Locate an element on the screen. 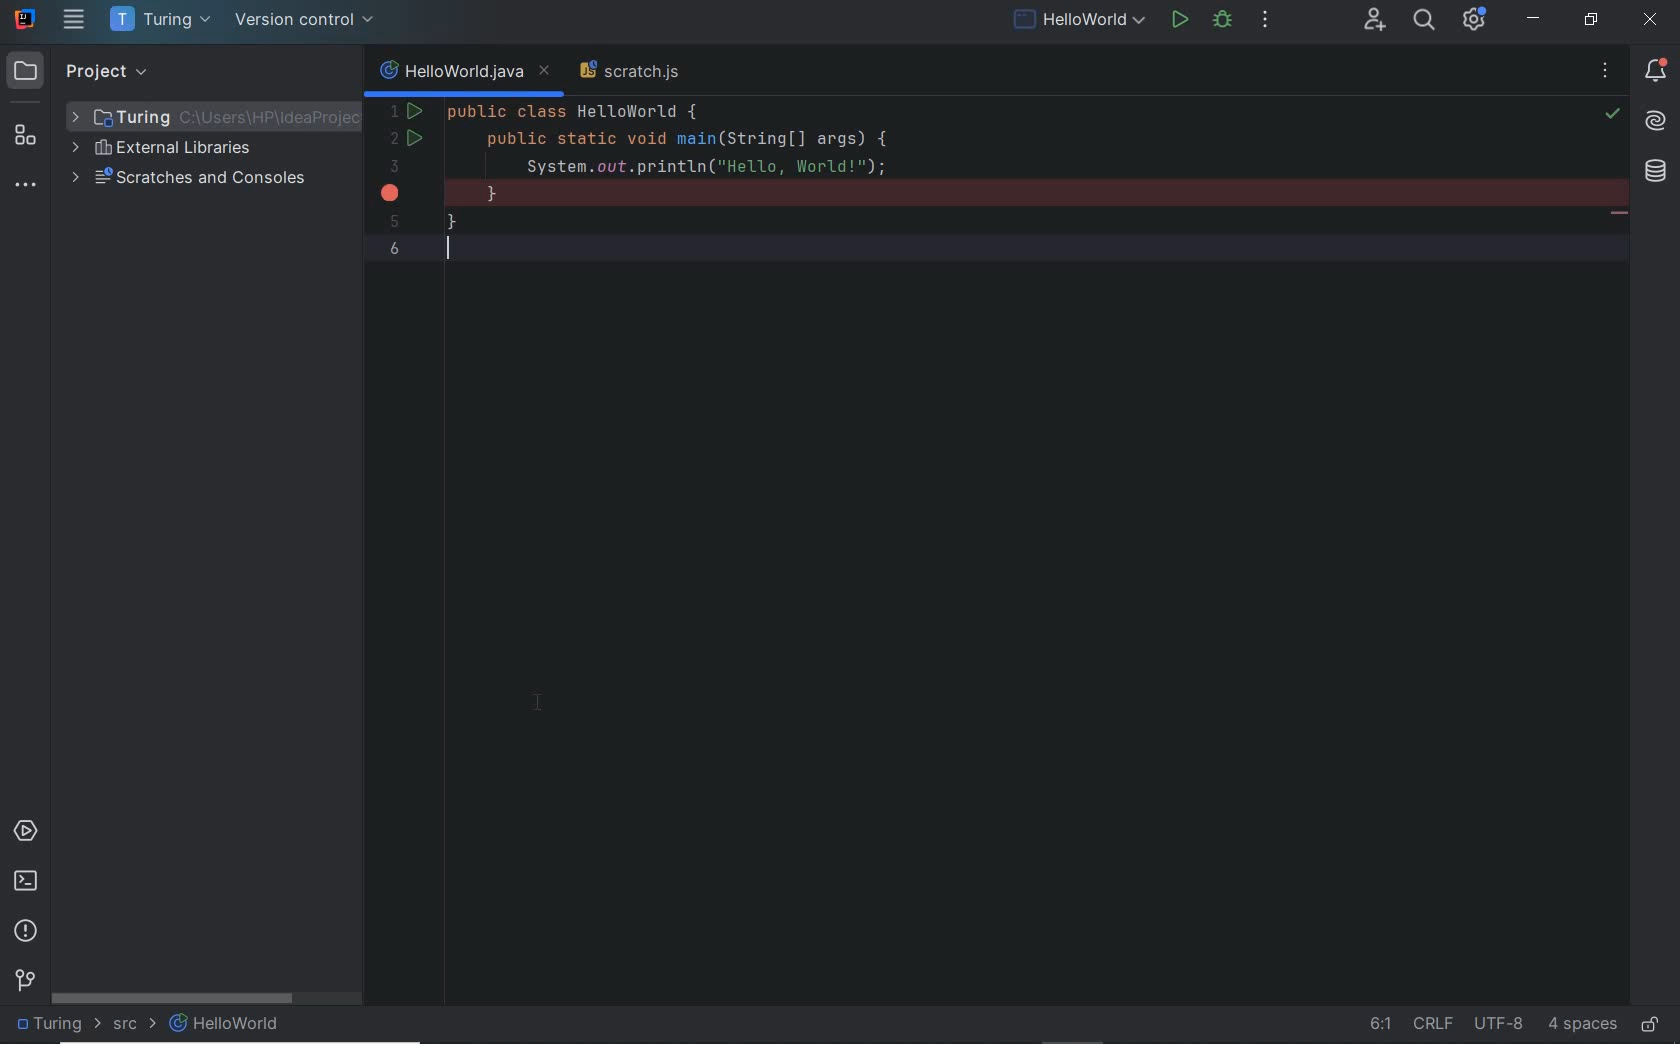 The image size is (1680, 1044). database is located at coordinates (1654, 172).